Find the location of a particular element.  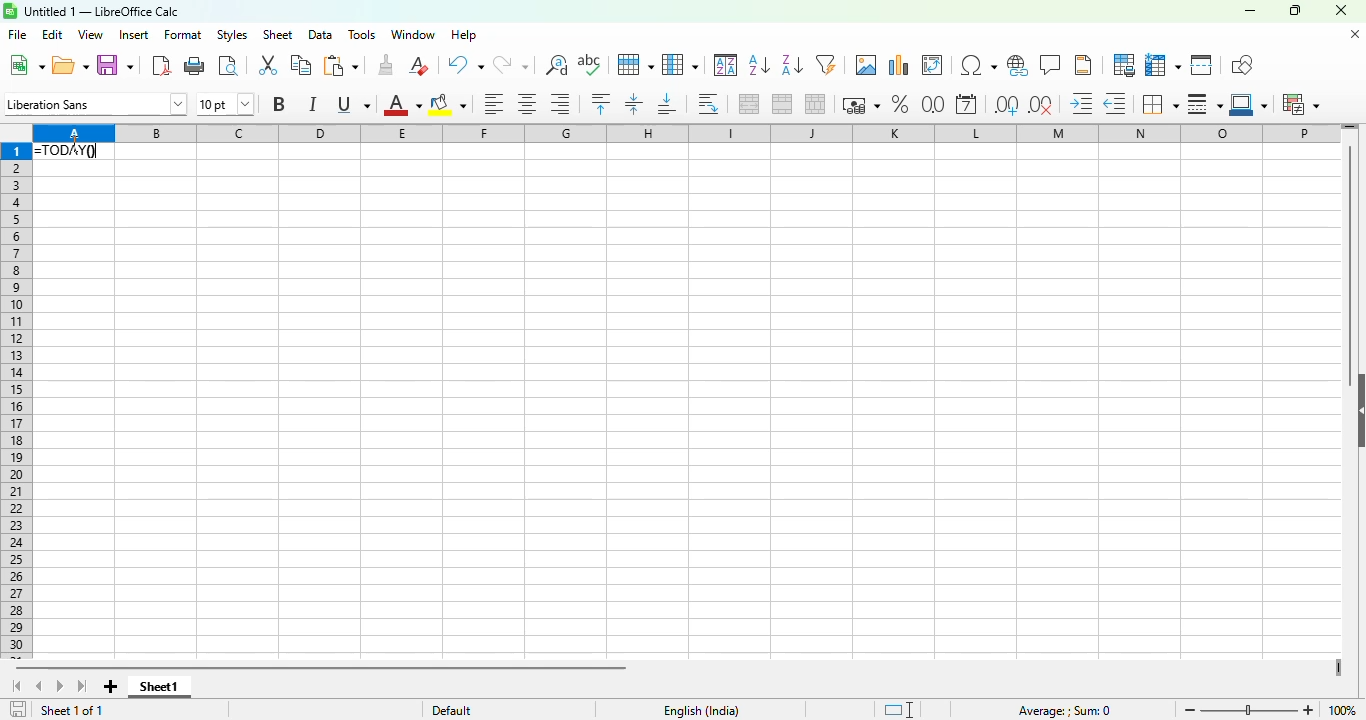

insert special characters is located at coordinates (978, 65).